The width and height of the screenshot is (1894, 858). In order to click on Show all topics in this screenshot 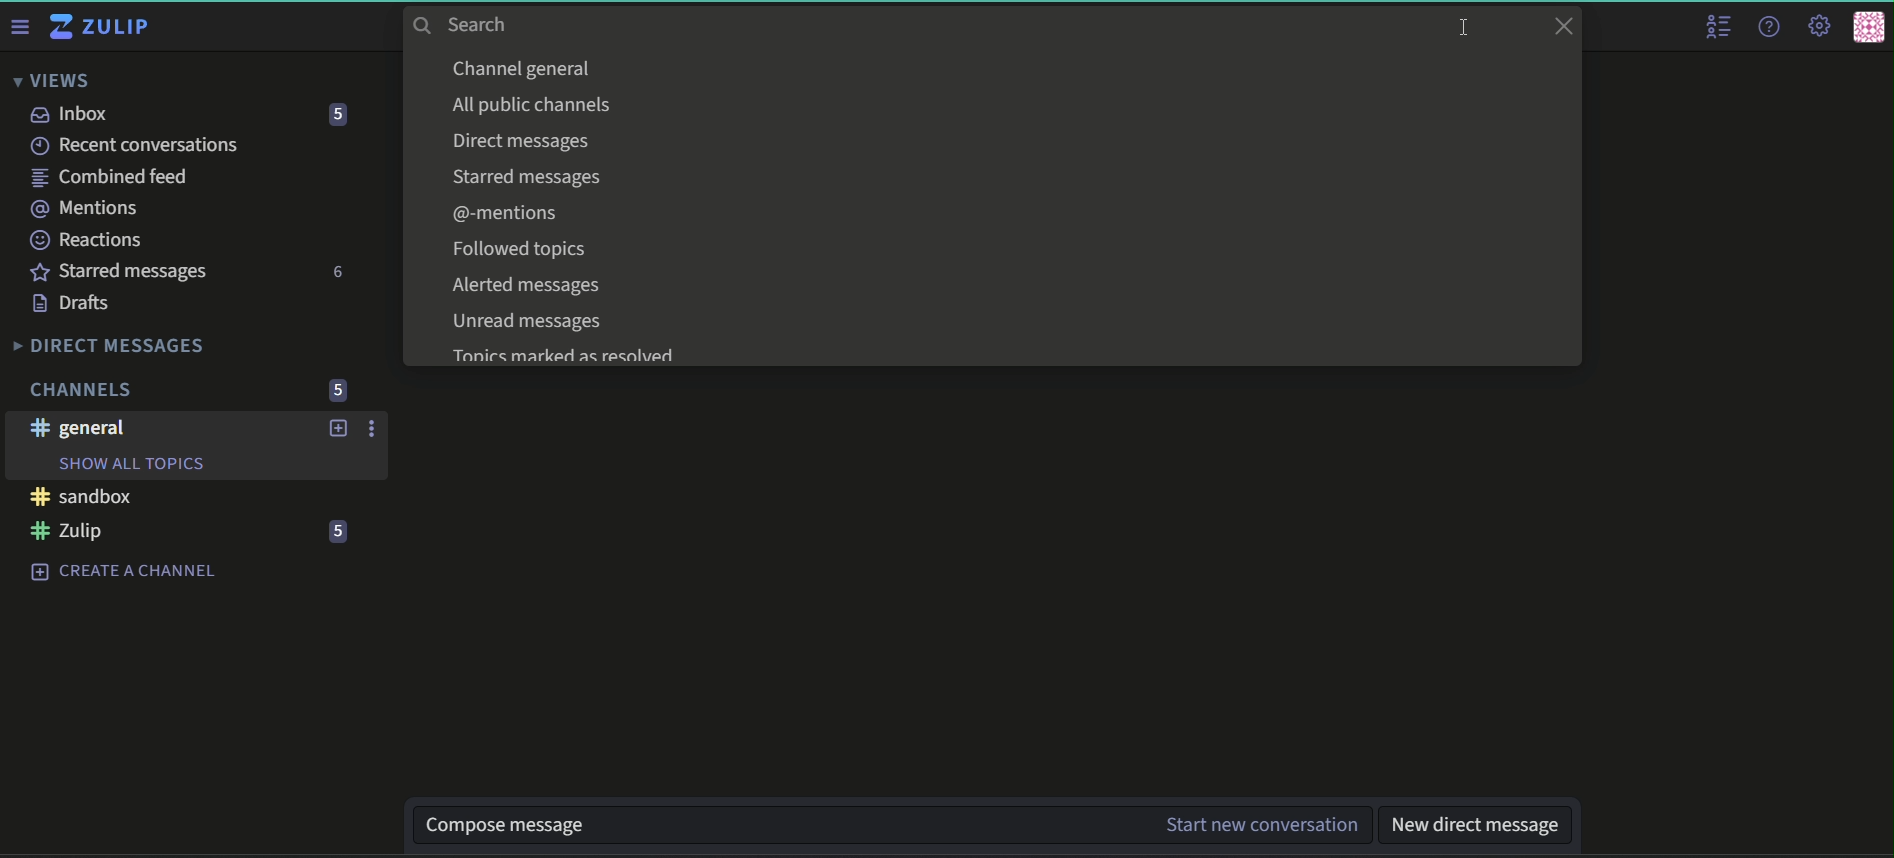, I will do `click(135, 463)`.